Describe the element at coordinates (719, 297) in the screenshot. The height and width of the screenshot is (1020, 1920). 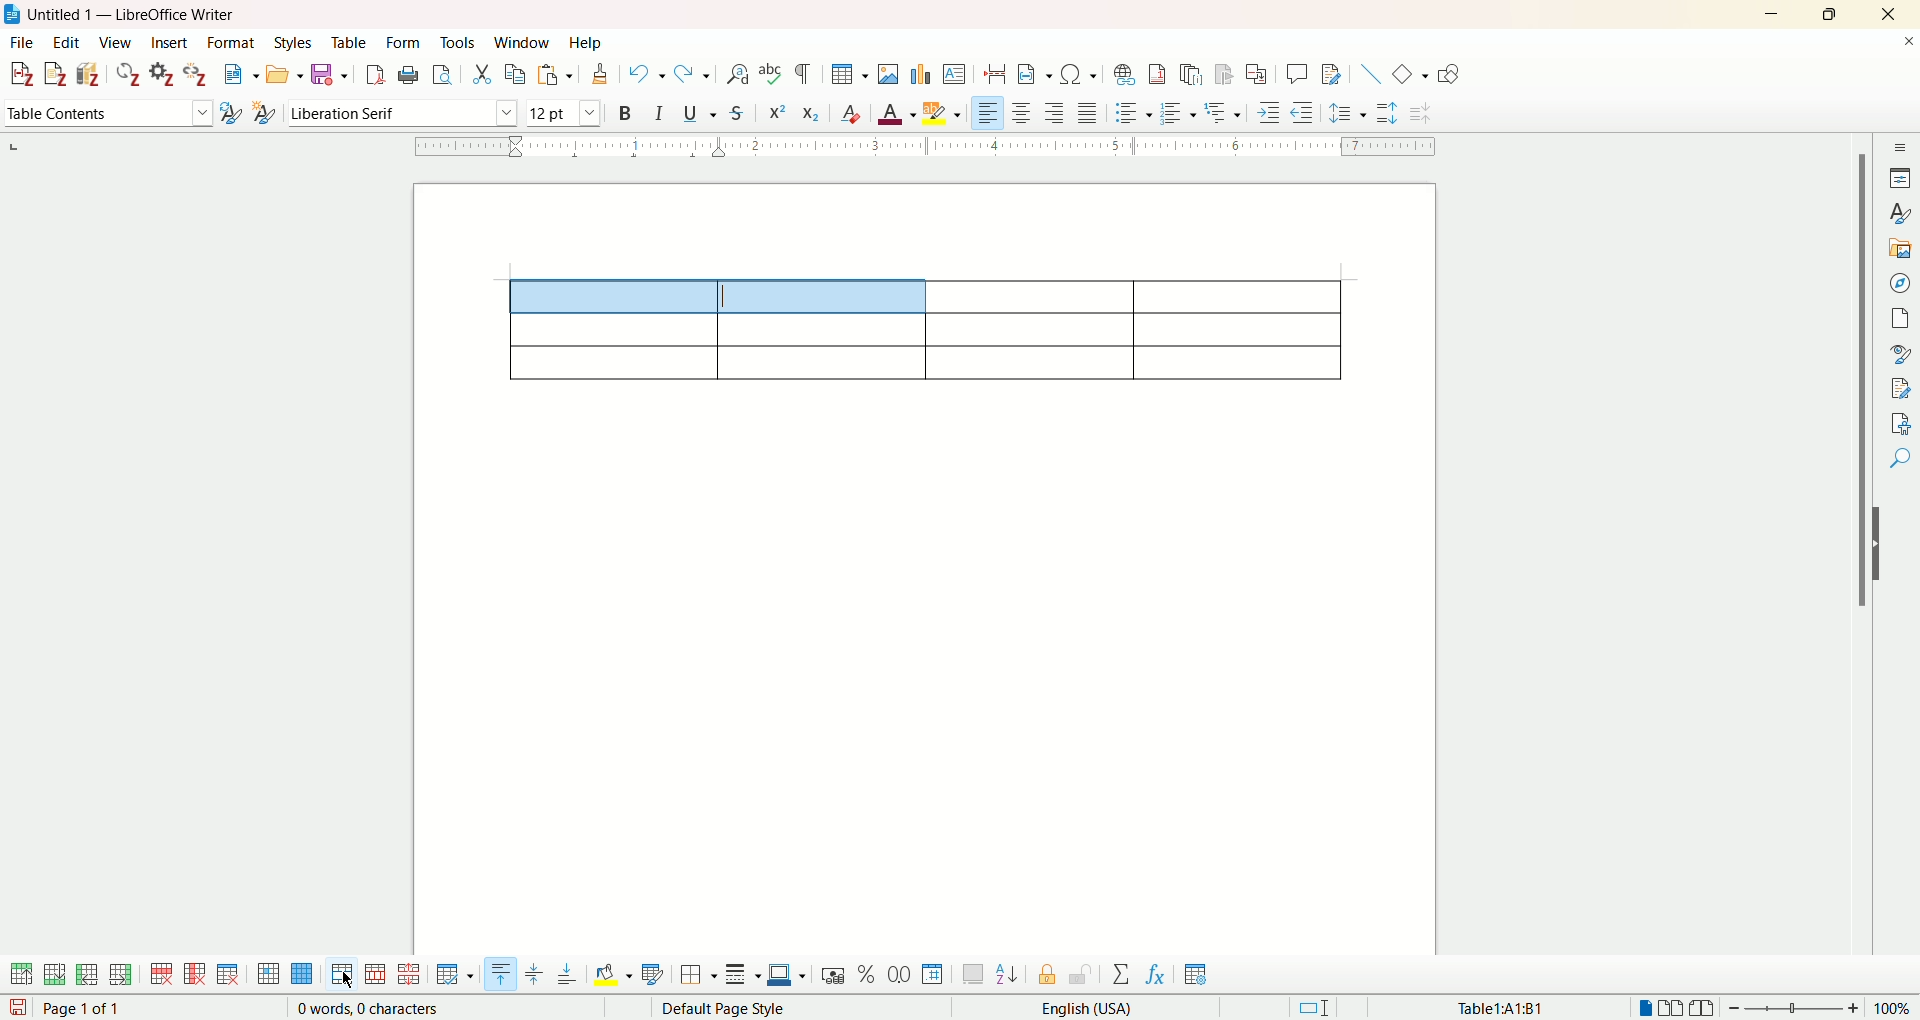
I see `selected cells` at that location.